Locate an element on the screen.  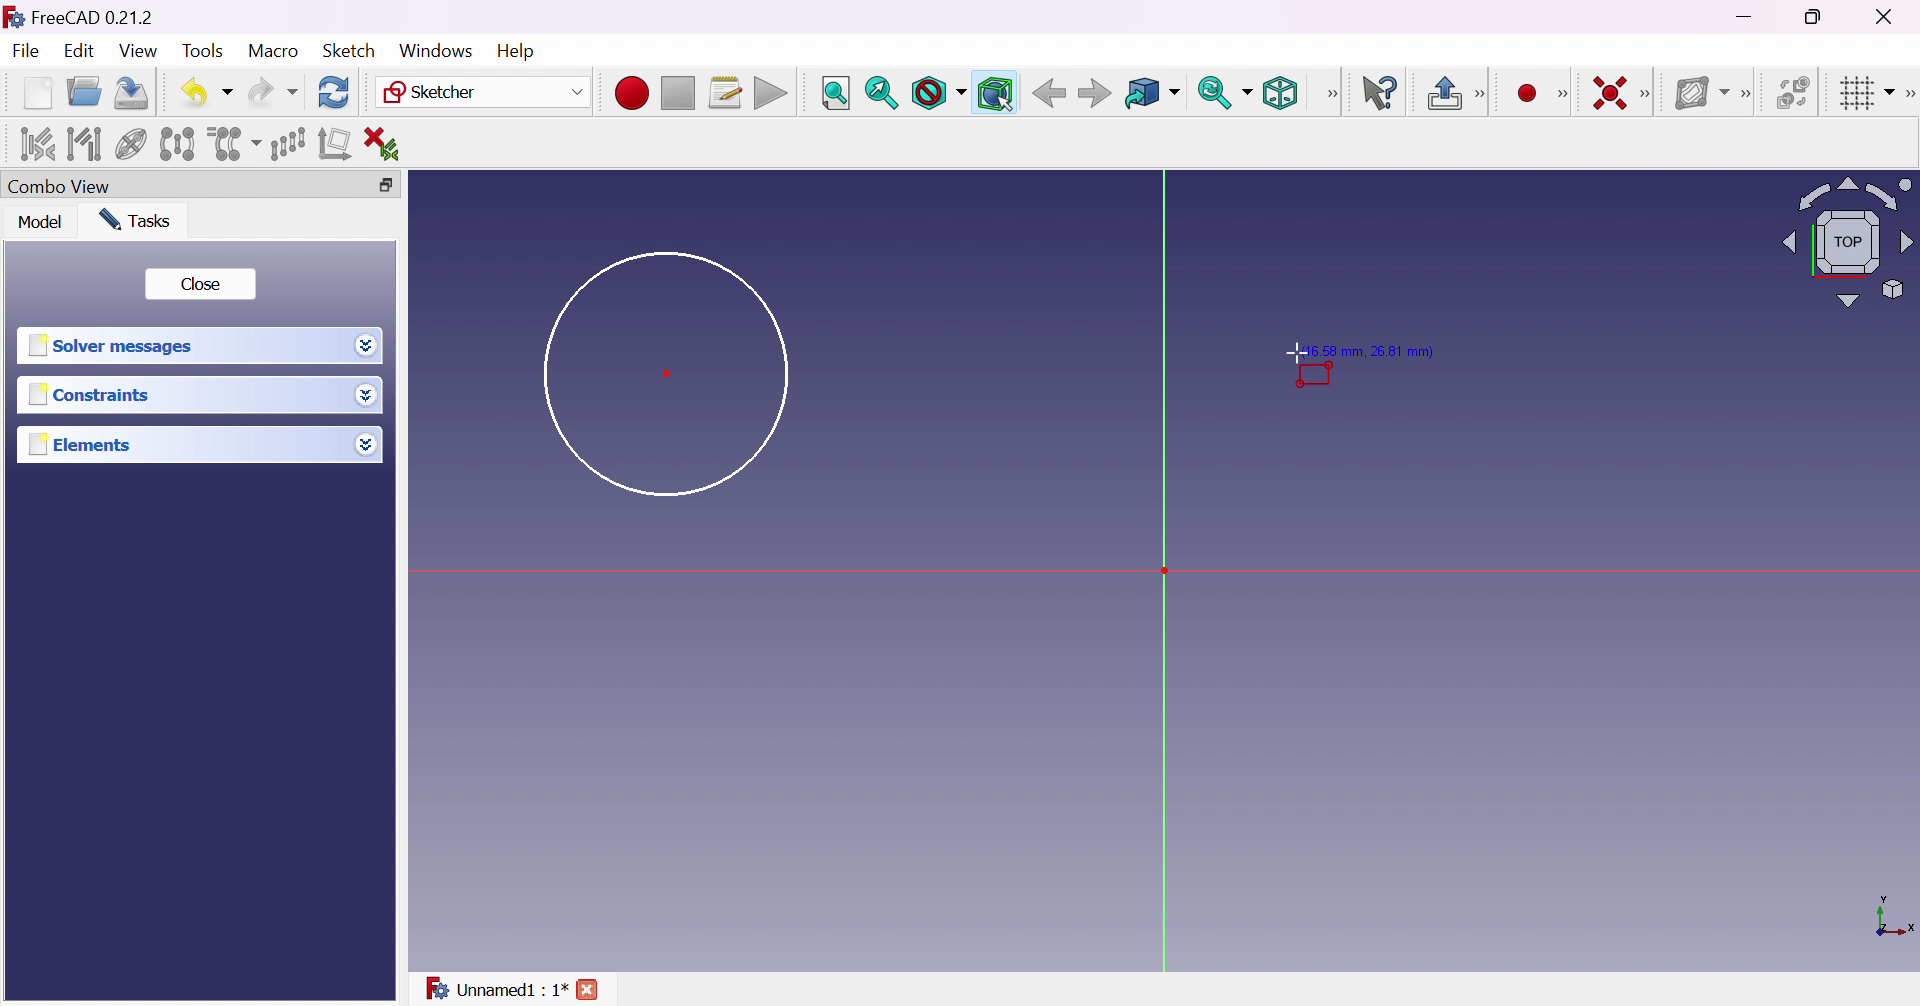
Solver messages is located at coordinates (110, 346).